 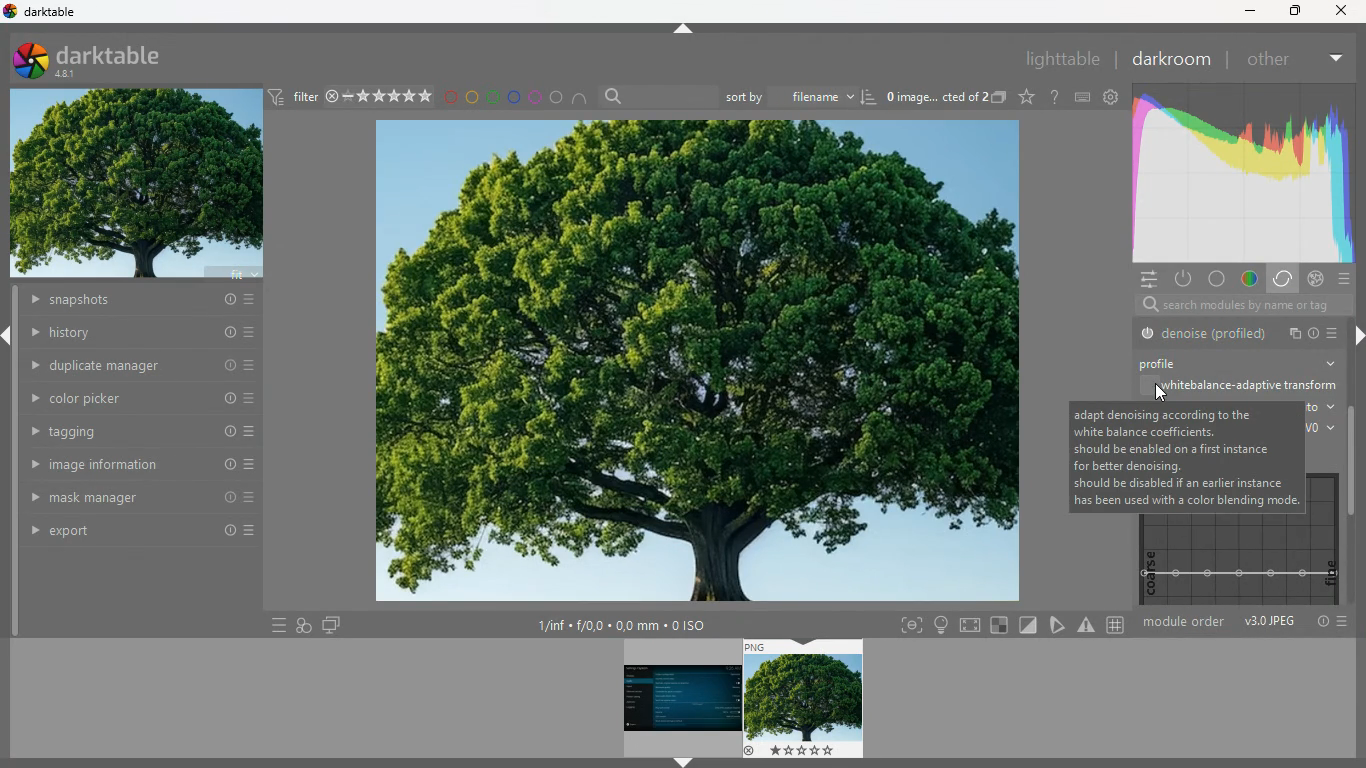 I want to click on settings, so click(x=1114, y=97).